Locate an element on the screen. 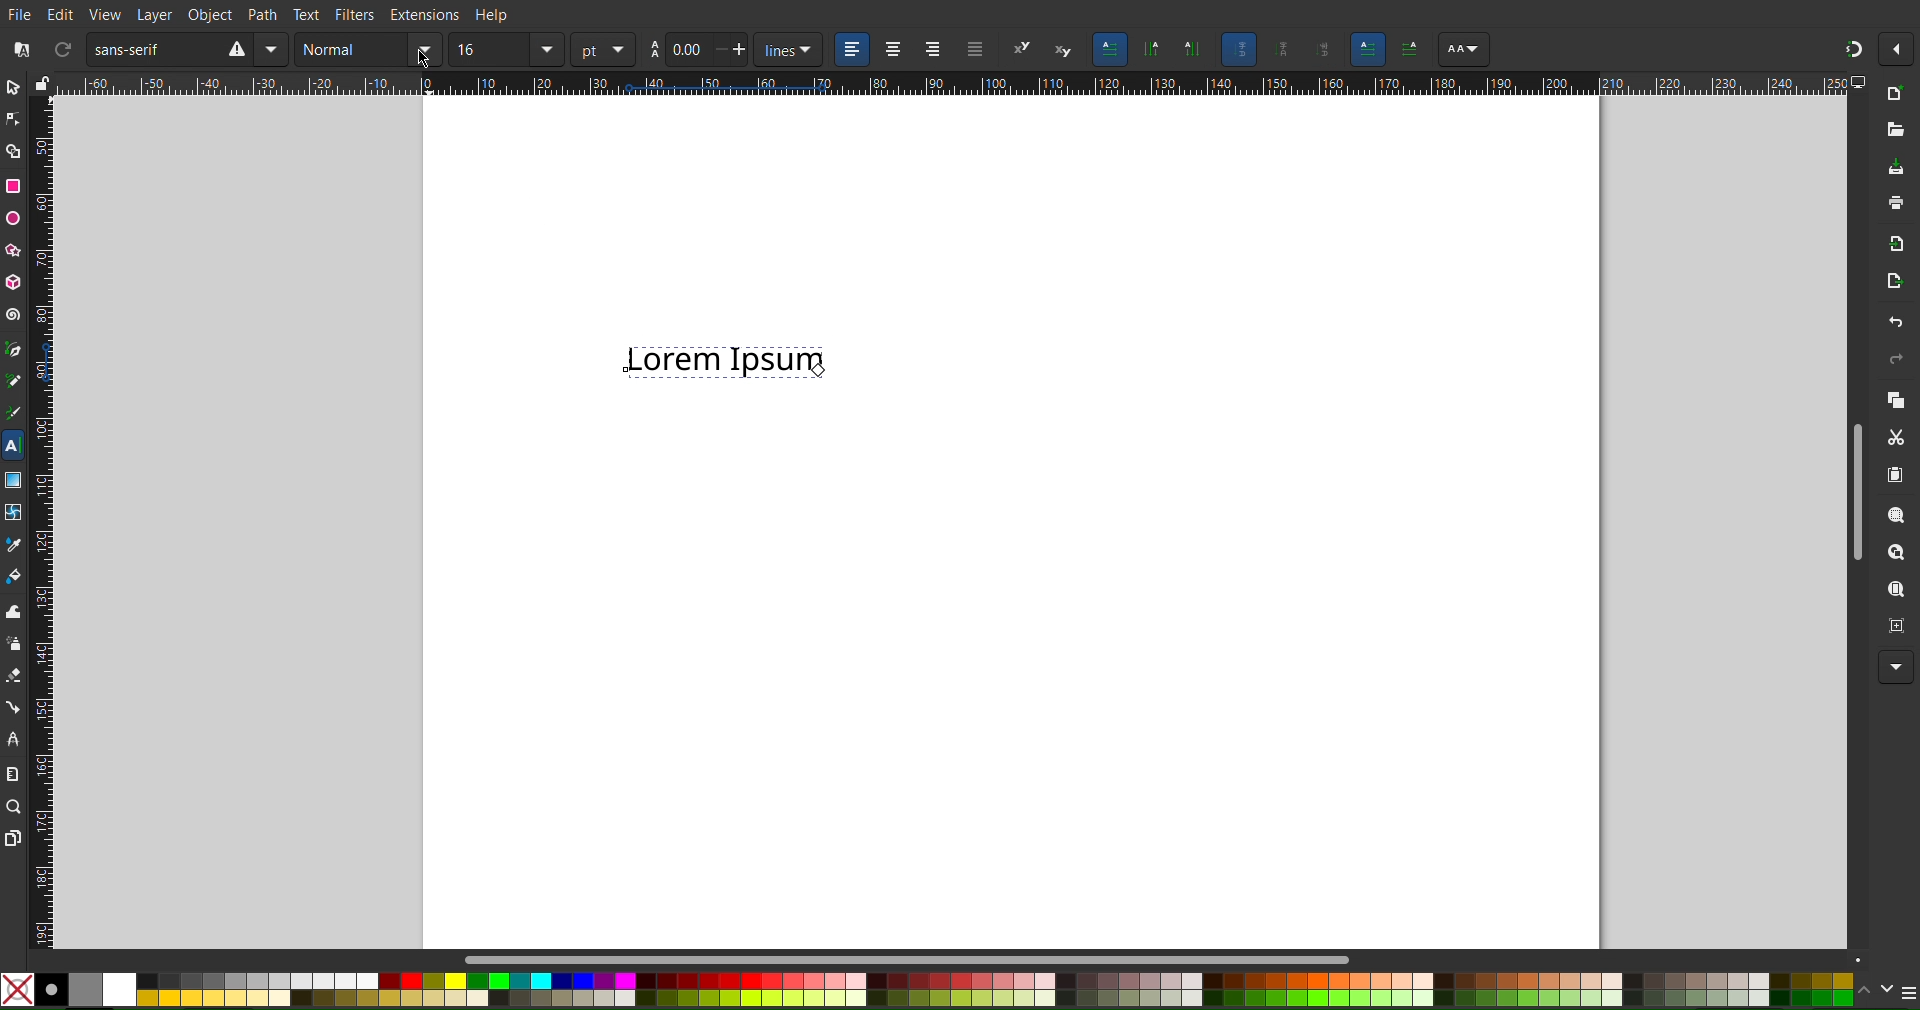 Image resolution: width=1920 pixels, height=1010 pixels. Horizontal Text is located at coordinates (1111, 50).